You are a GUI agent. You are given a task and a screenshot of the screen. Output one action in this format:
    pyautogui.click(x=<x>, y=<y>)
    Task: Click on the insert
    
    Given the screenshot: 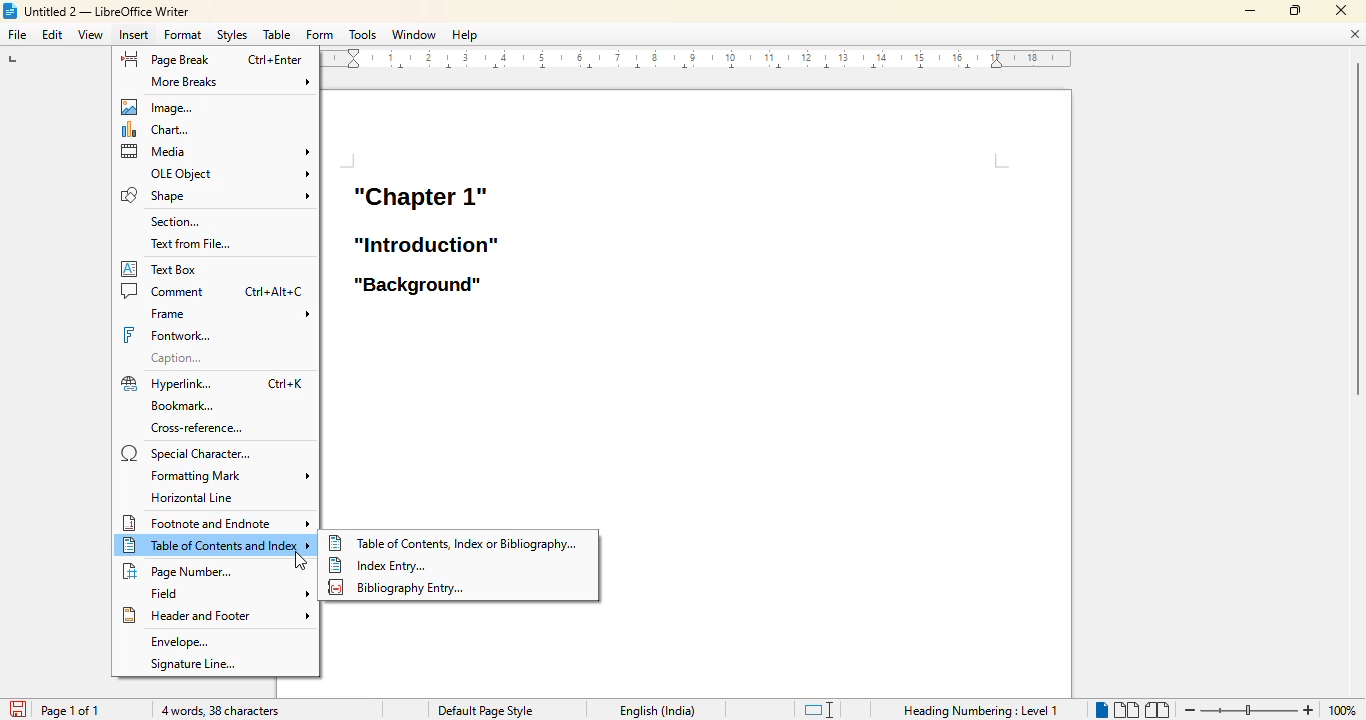 What is the action you would take?
    pyautogui.click(x=134, y=34)
    